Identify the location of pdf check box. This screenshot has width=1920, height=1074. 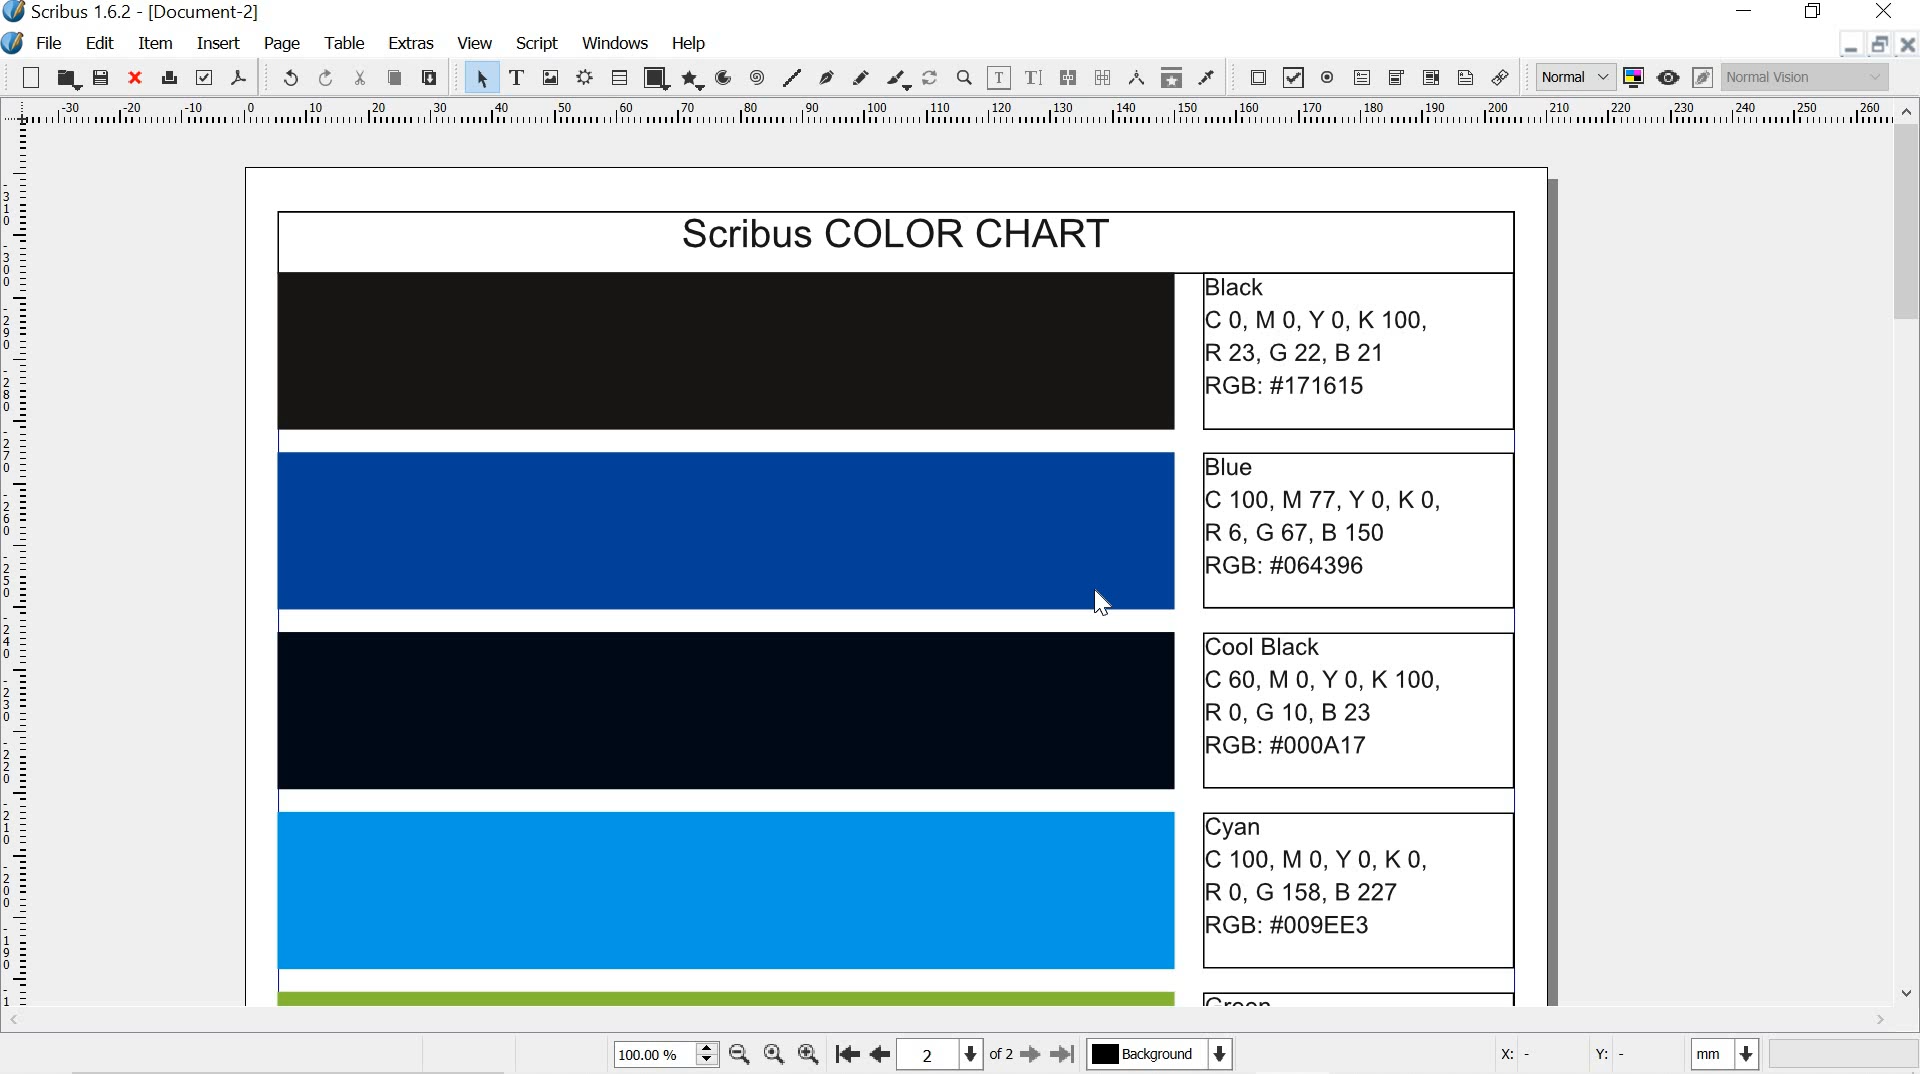
(1293, 79).